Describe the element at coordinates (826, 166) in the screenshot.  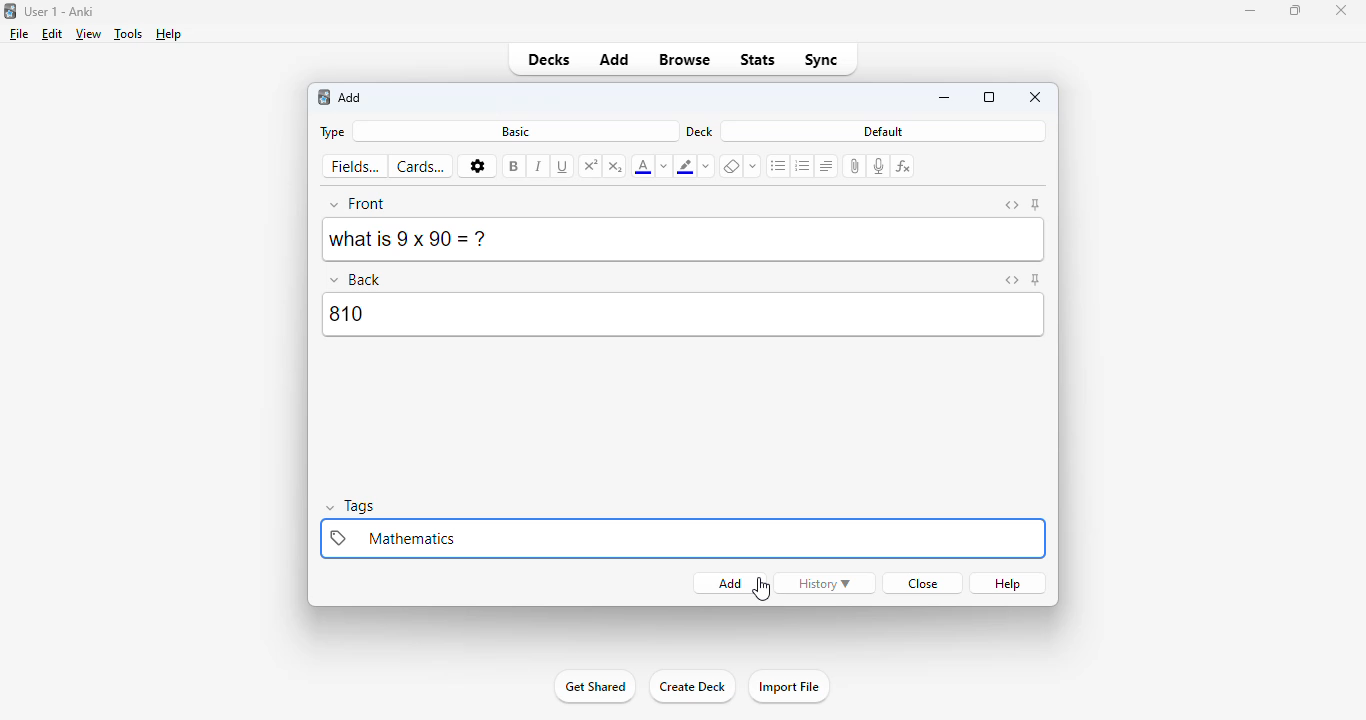
I see `alignment` at that location.